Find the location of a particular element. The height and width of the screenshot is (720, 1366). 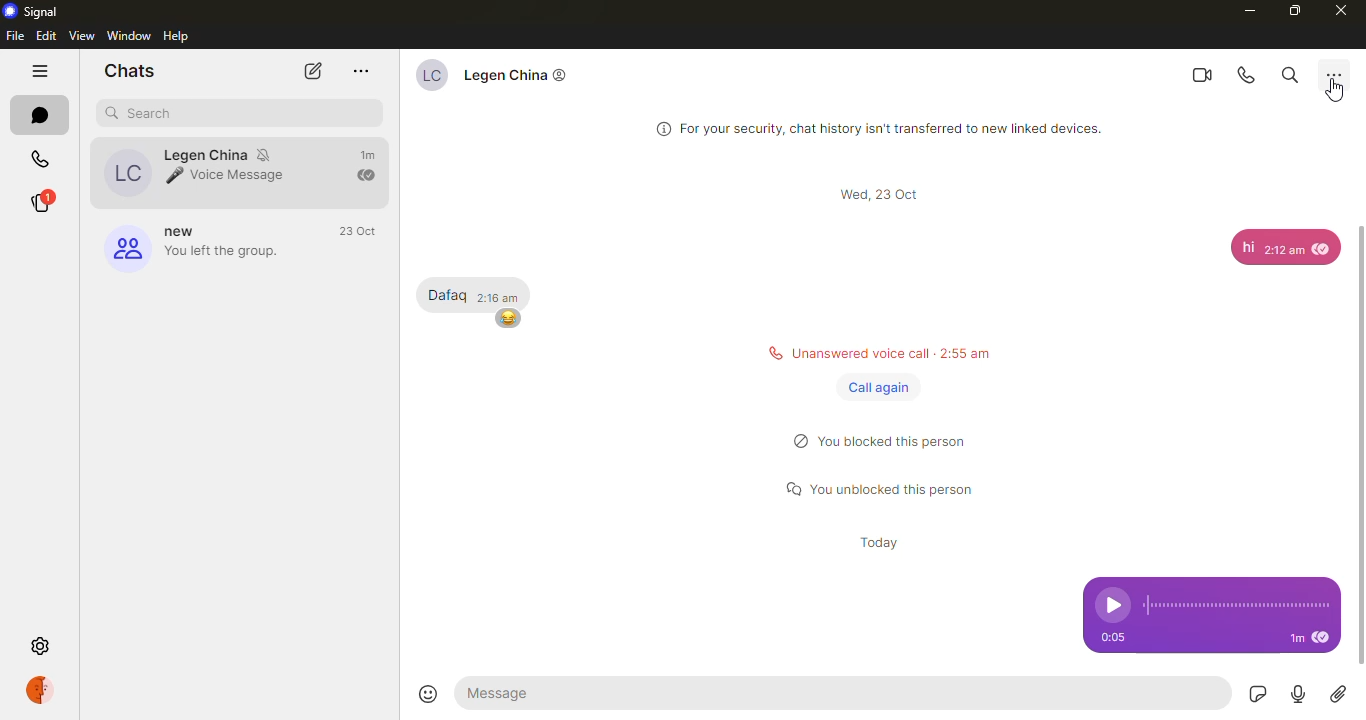

chats is located at coordinates (134, 70).